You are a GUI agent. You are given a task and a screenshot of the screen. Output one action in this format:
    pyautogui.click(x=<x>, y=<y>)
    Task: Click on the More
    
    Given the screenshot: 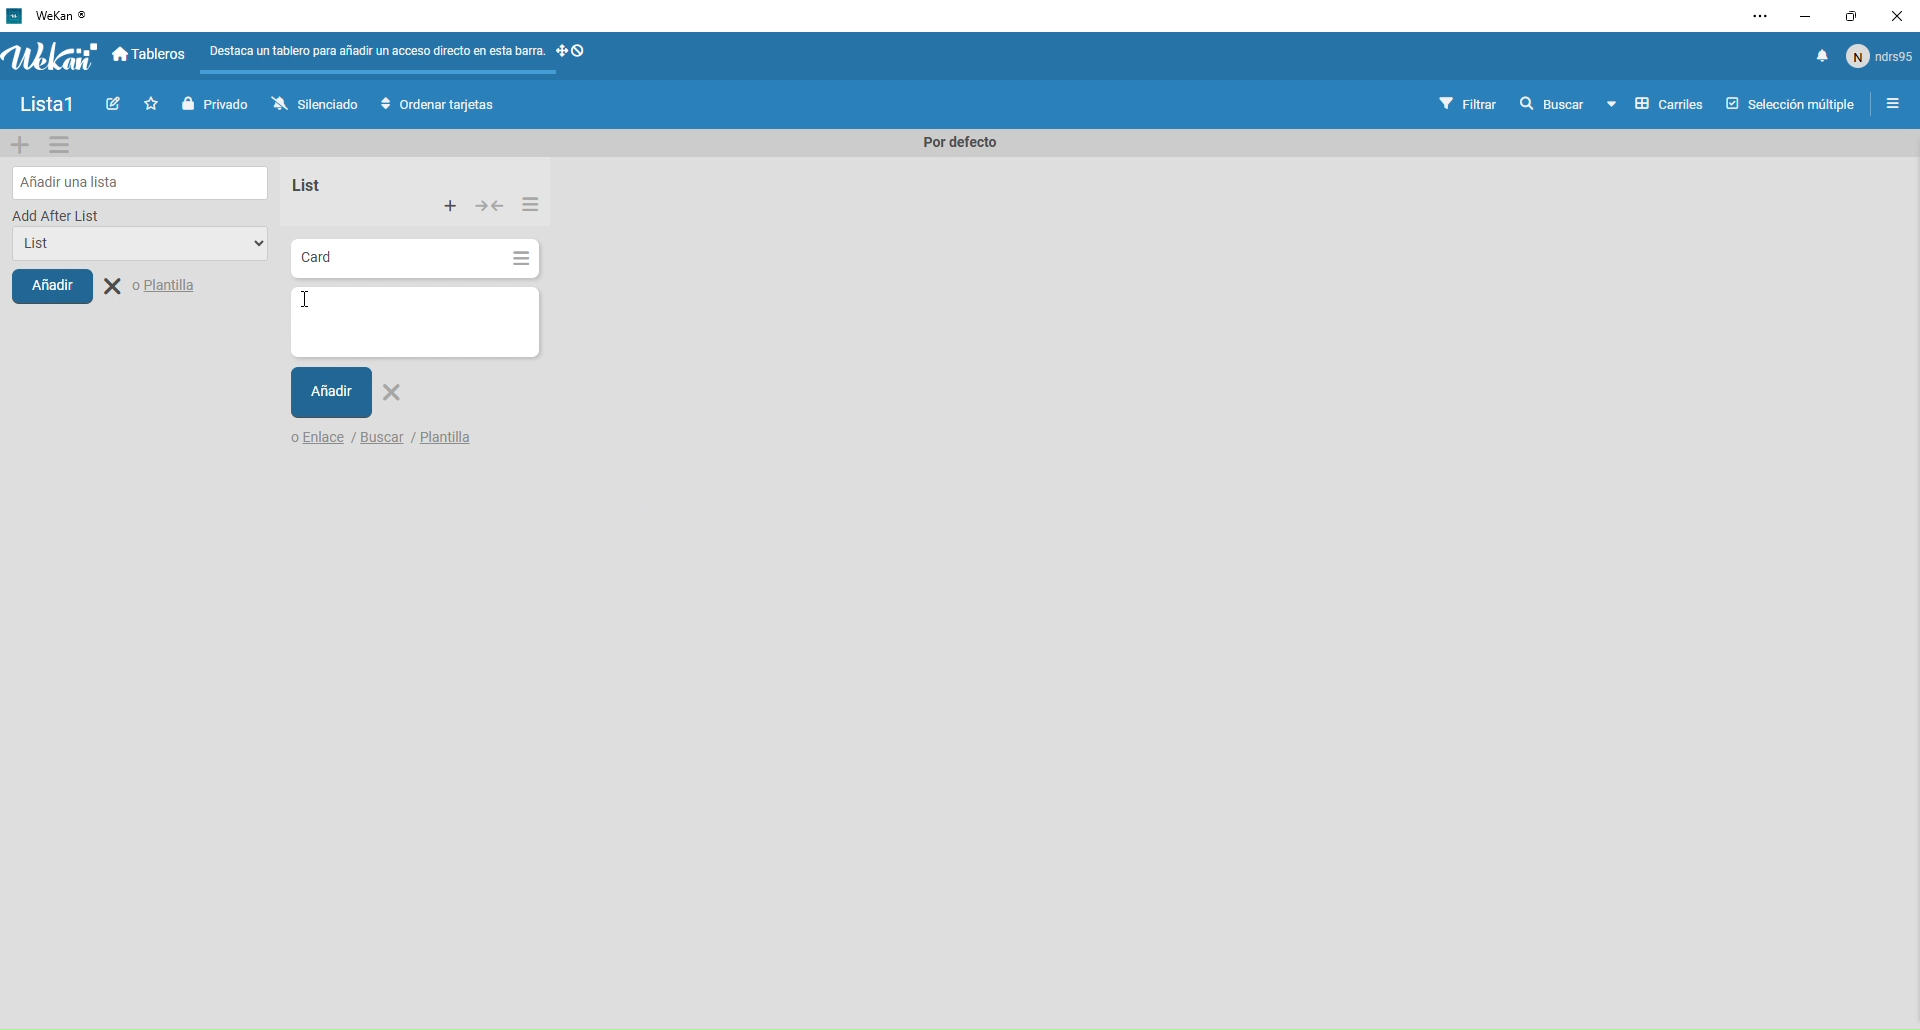 What is the action you would take?
    pyautogui.click(x=451, y=207)
    